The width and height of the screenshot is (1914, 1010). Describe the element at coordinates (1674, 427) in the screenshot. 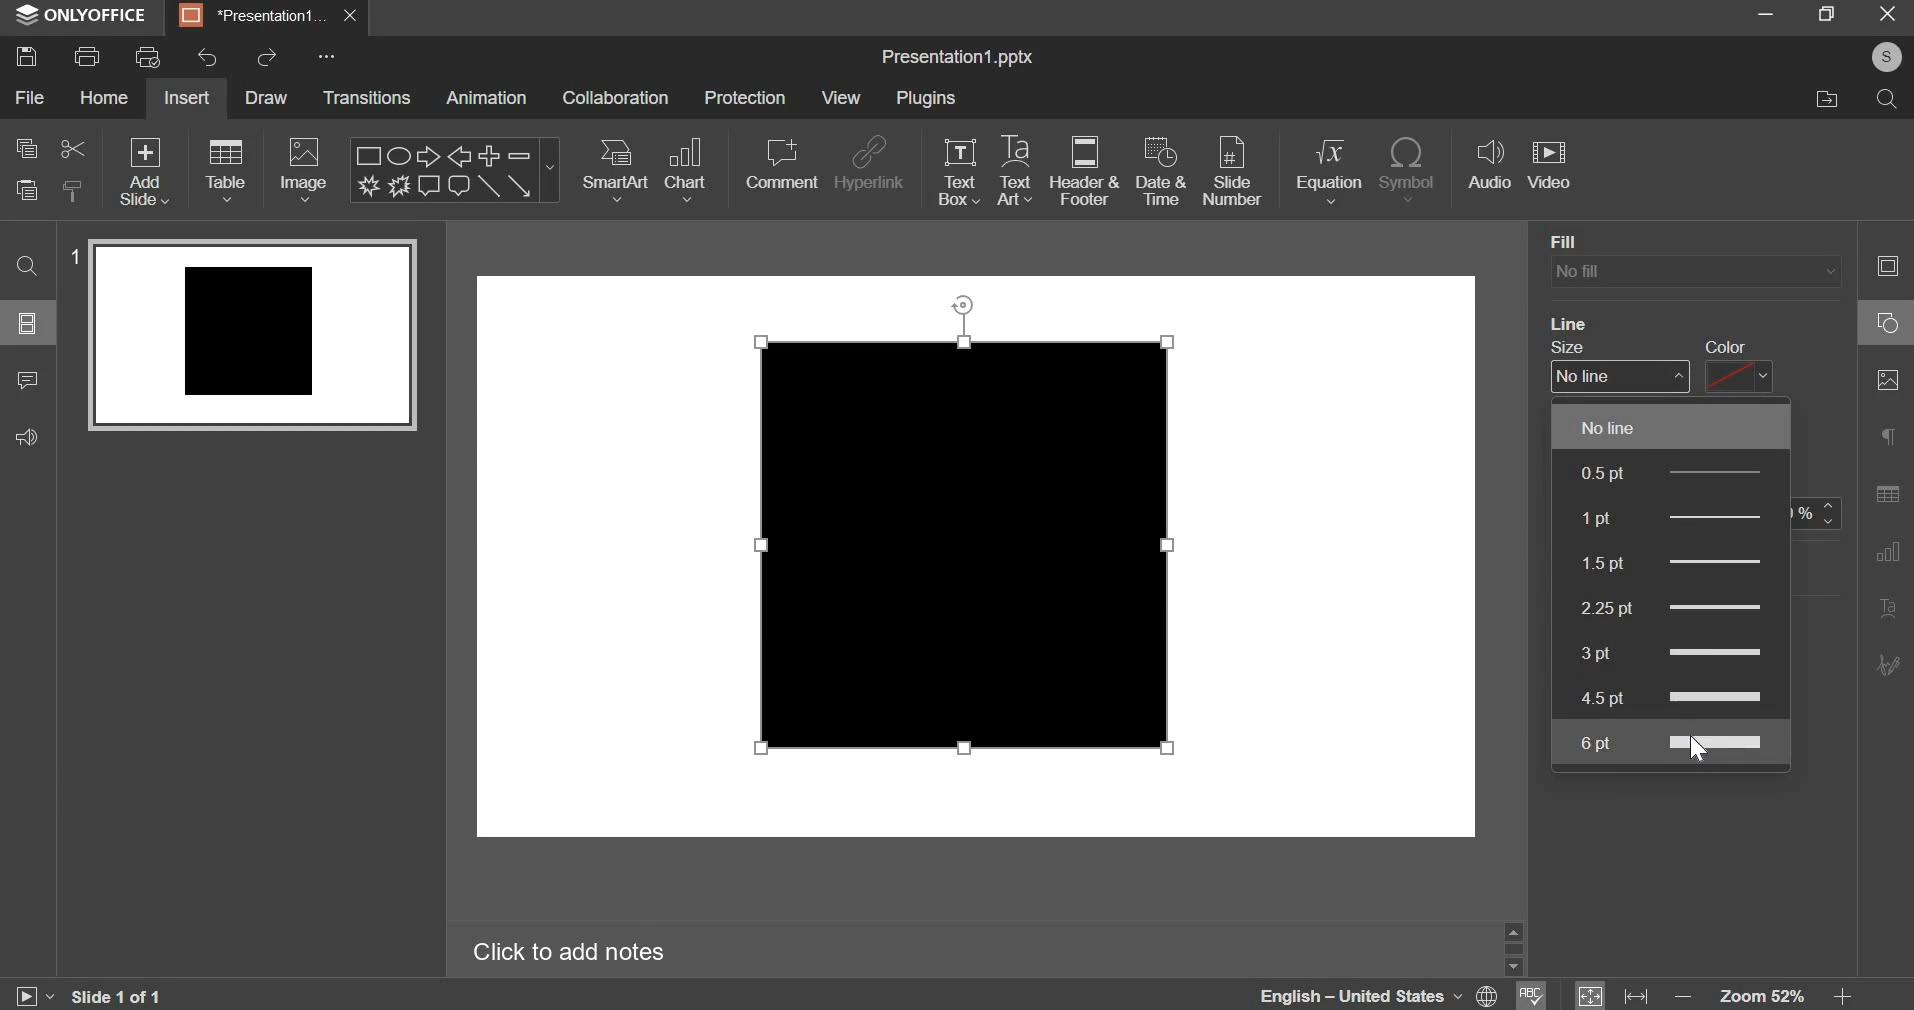

I see `no line` at that location.